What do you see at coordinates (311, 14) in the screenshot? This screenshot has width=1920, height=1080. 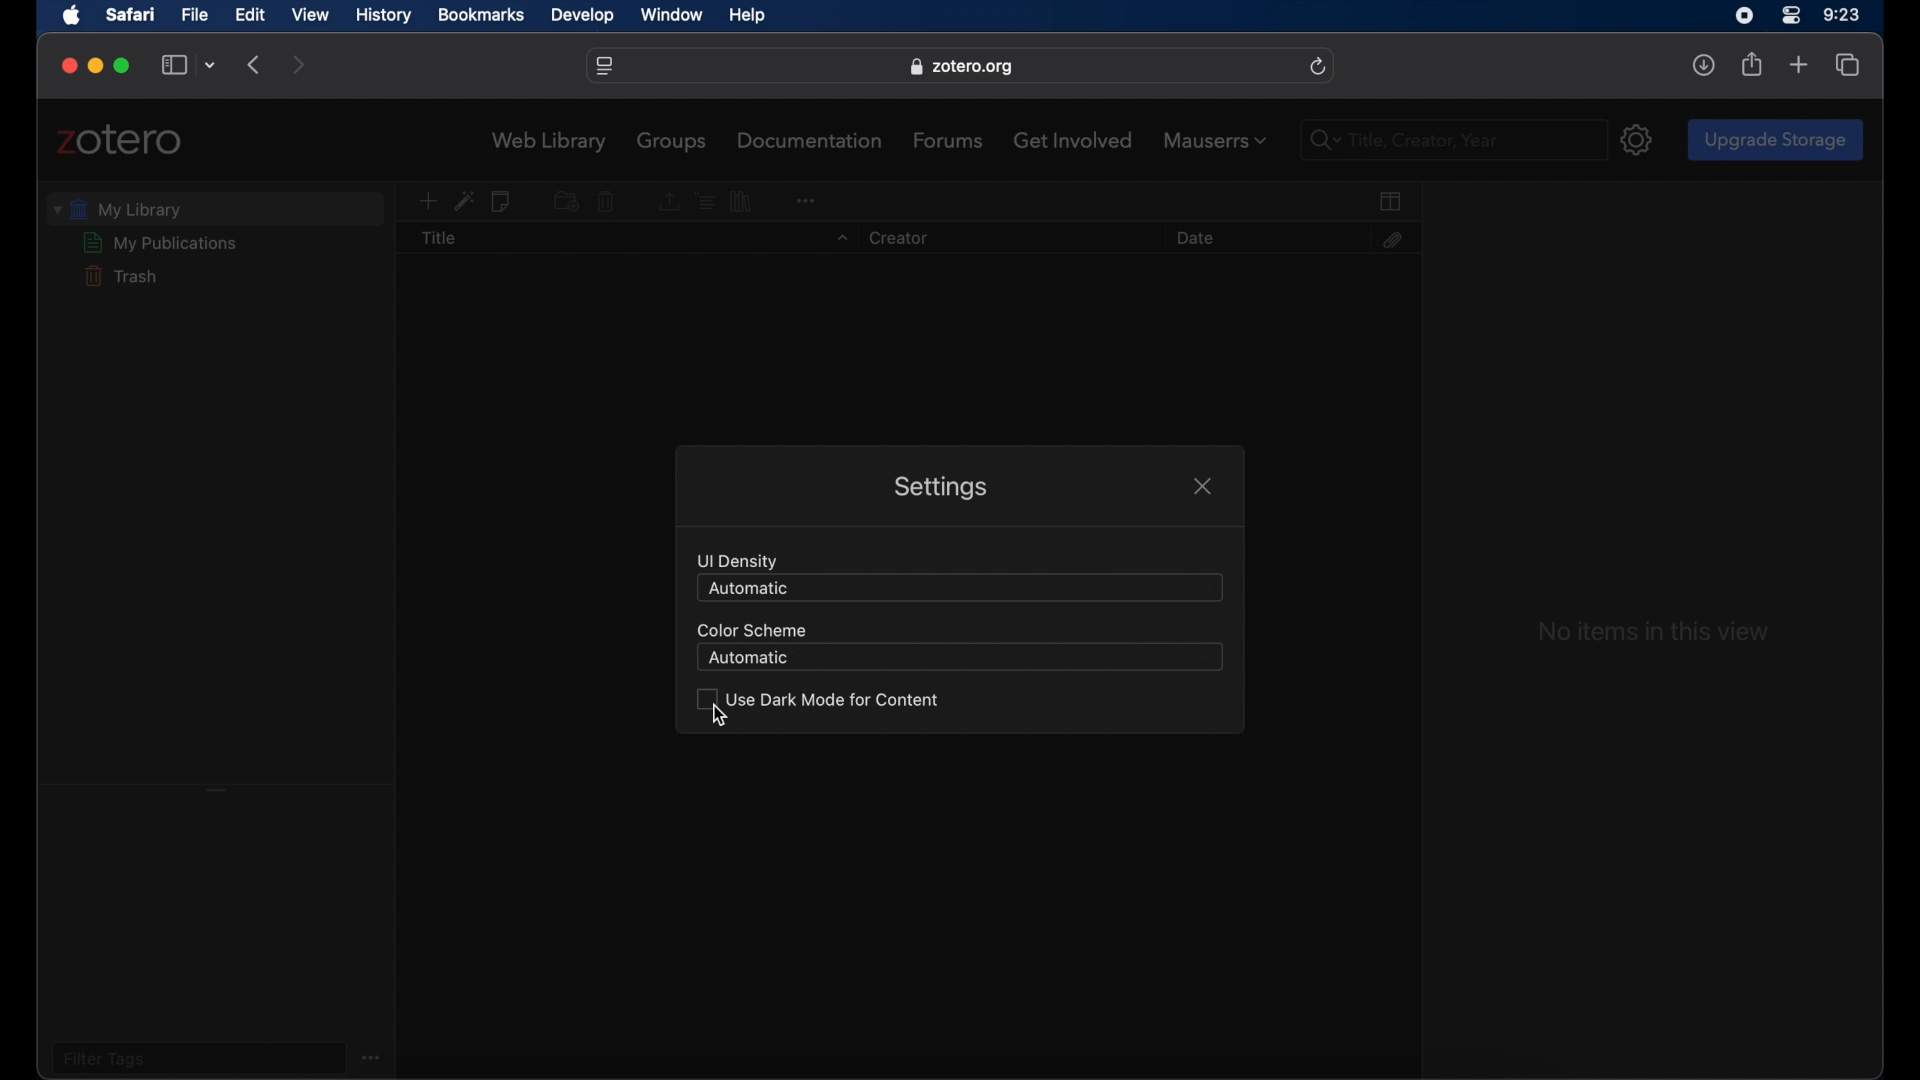 I see `view` at bounding box center [311, 14].